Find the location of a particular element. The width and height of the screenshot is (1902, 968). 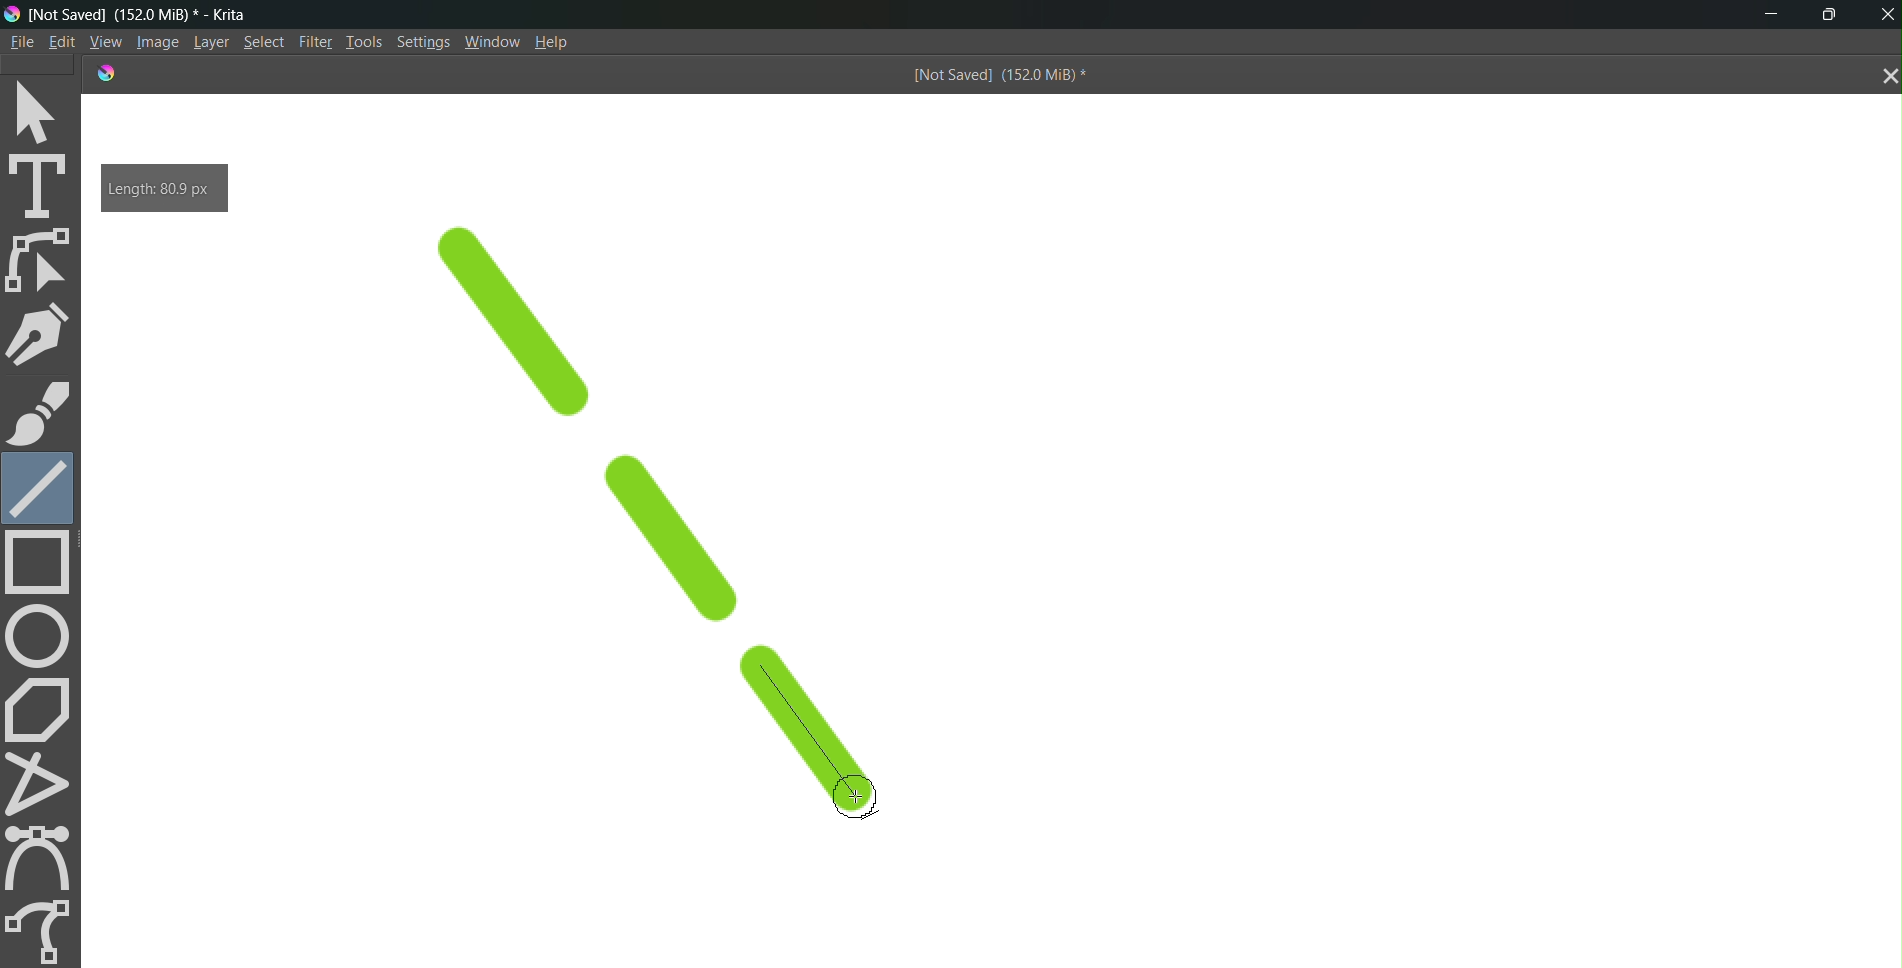

curve tool is located at coordinates (45, 857).